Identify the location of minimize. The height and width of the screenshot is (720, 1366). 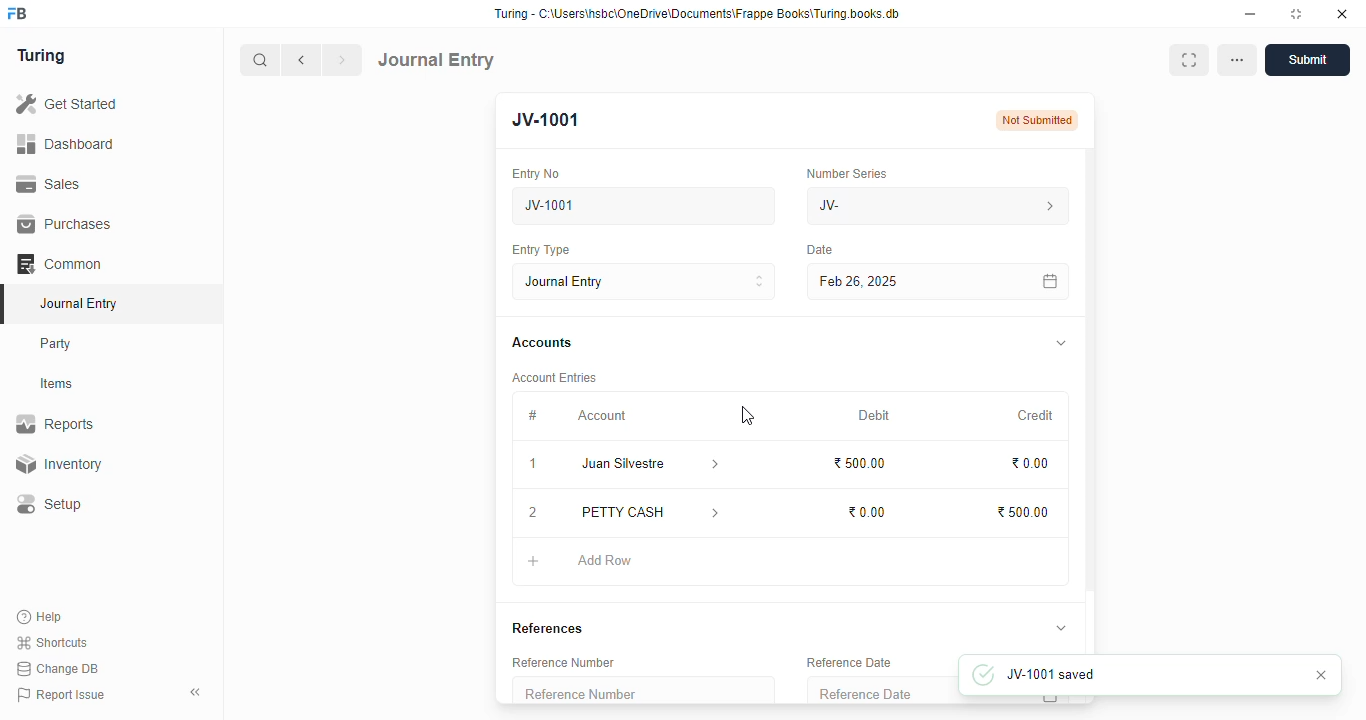
(1251, 14).